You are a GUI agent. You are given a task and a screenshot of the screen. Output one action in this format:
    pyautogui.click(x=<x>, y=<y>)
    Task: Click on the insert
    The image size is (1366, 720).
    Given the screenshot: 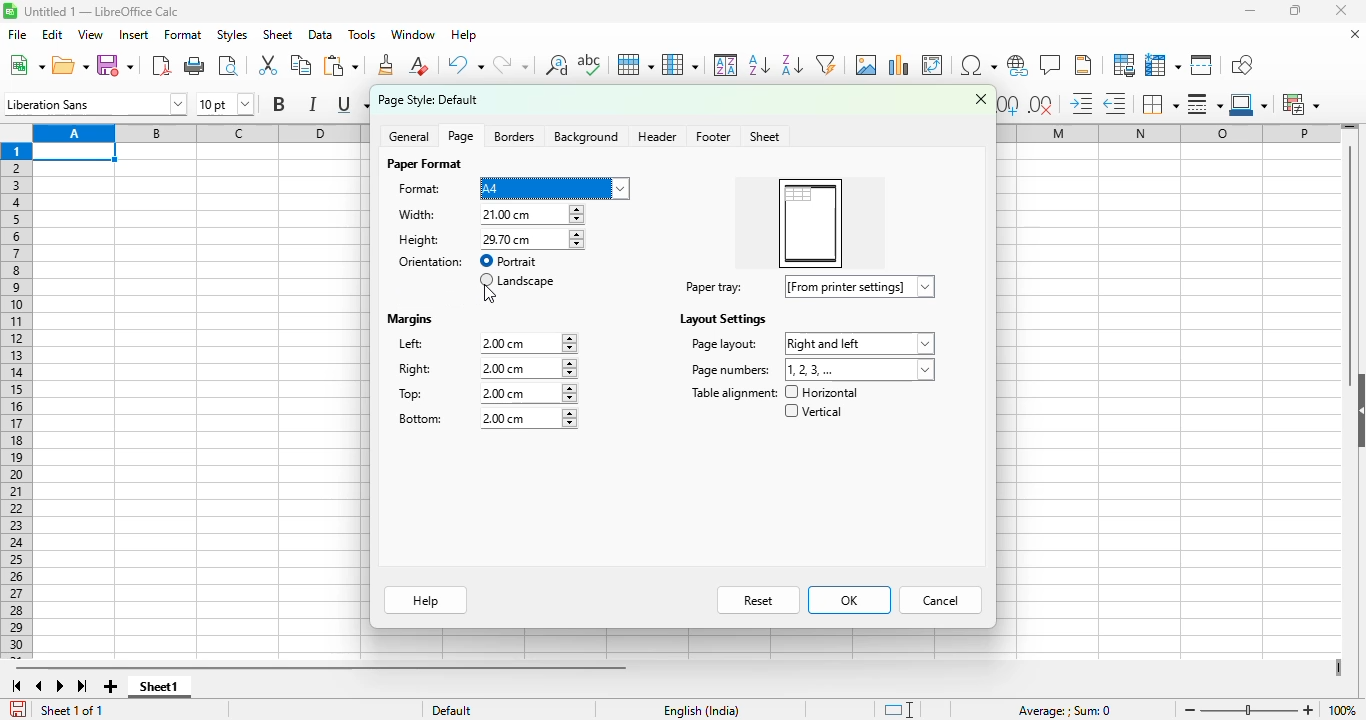 What is the action you would take?
    pyautogui.click(x=134, y=35)
    